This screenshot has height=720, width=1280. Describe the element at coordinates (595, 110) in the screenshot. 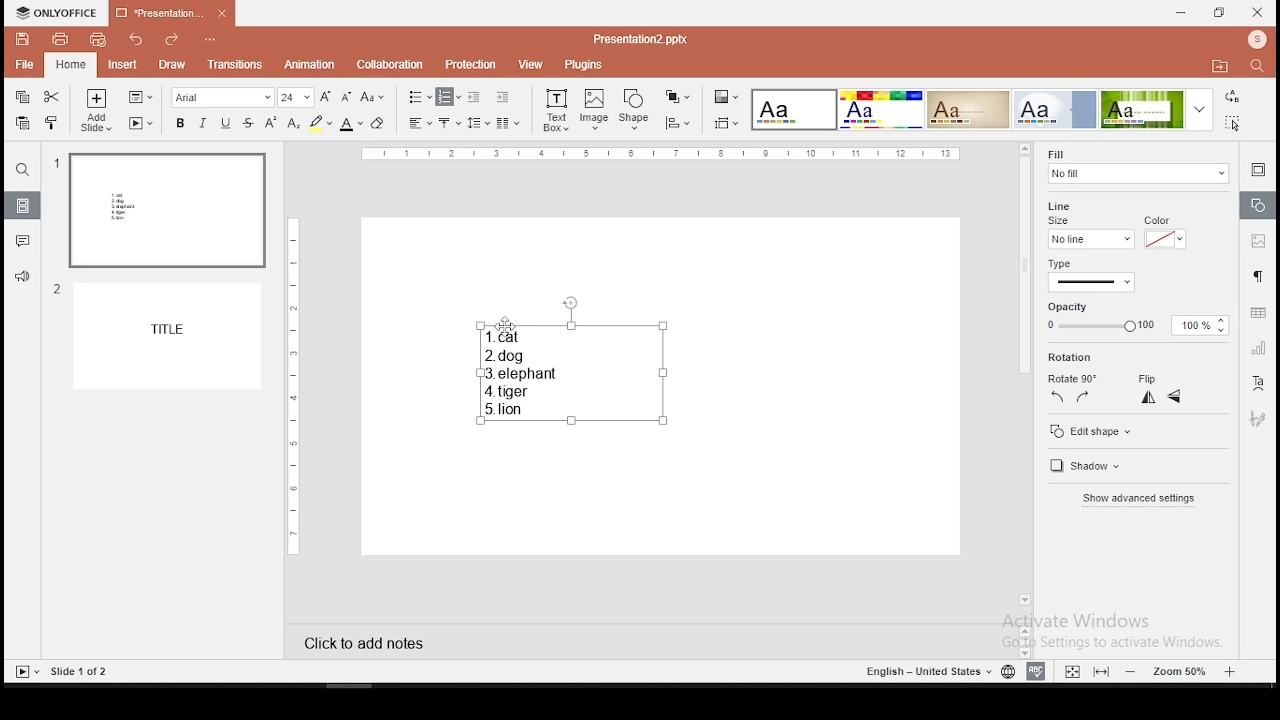

I see `image` at that location.